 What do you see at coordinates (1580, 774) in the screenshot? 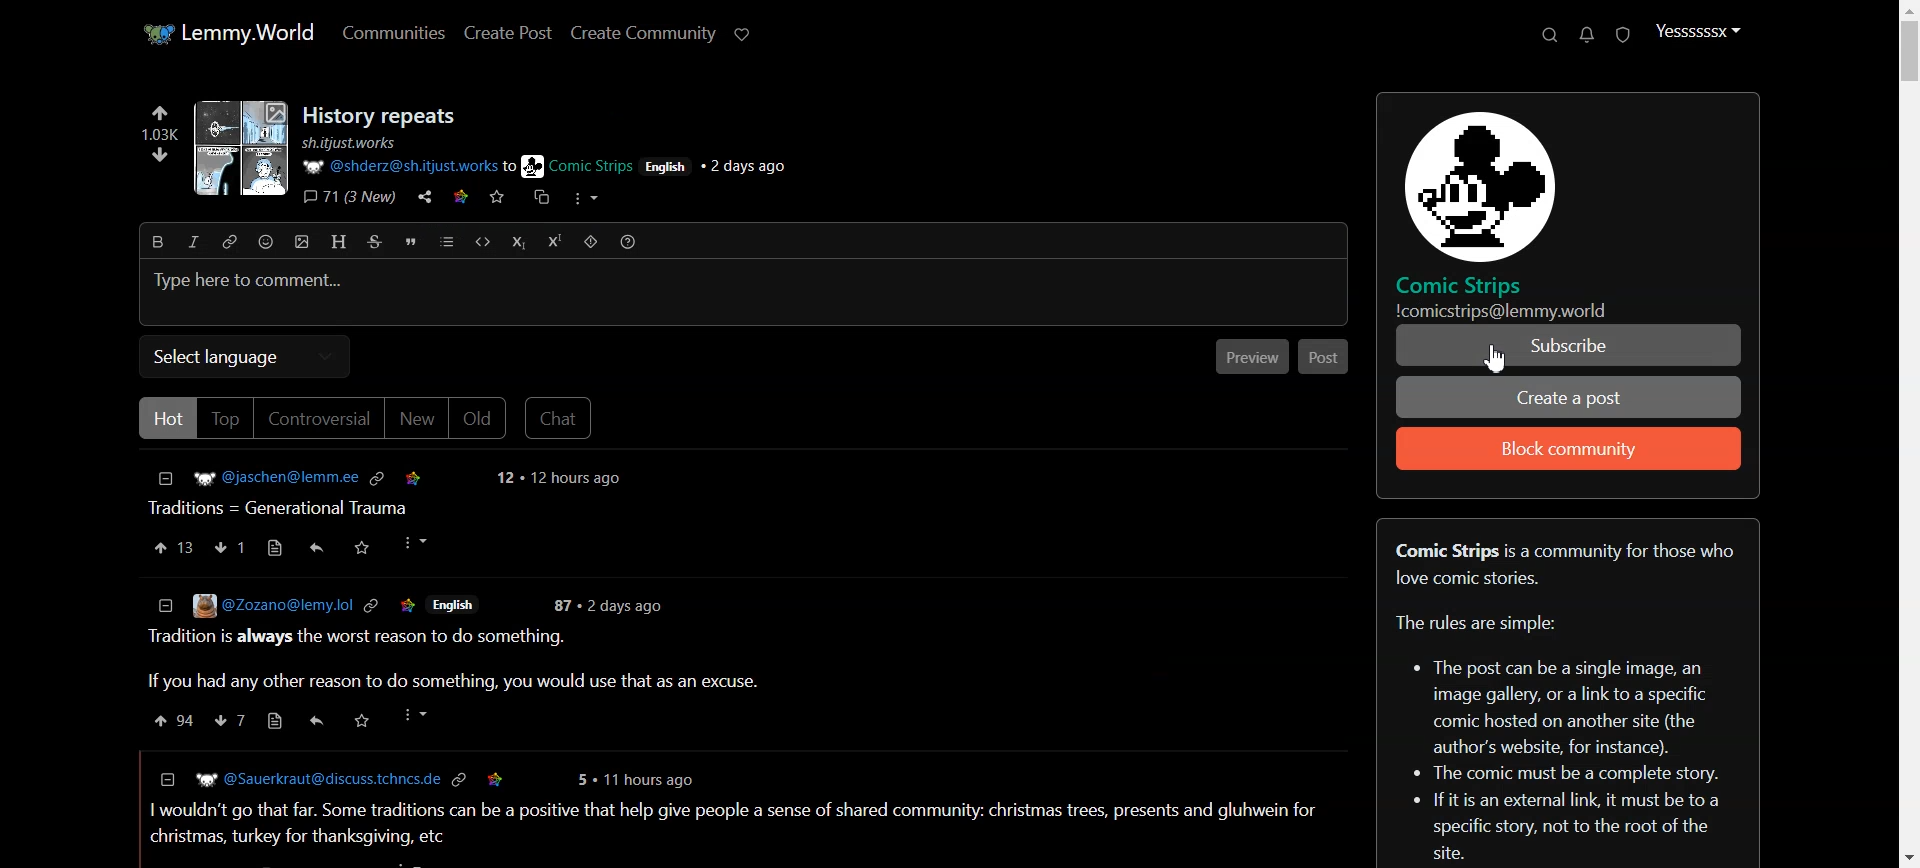
I see `« The comic must be a complete story.` at bounding box center [1580, 774].